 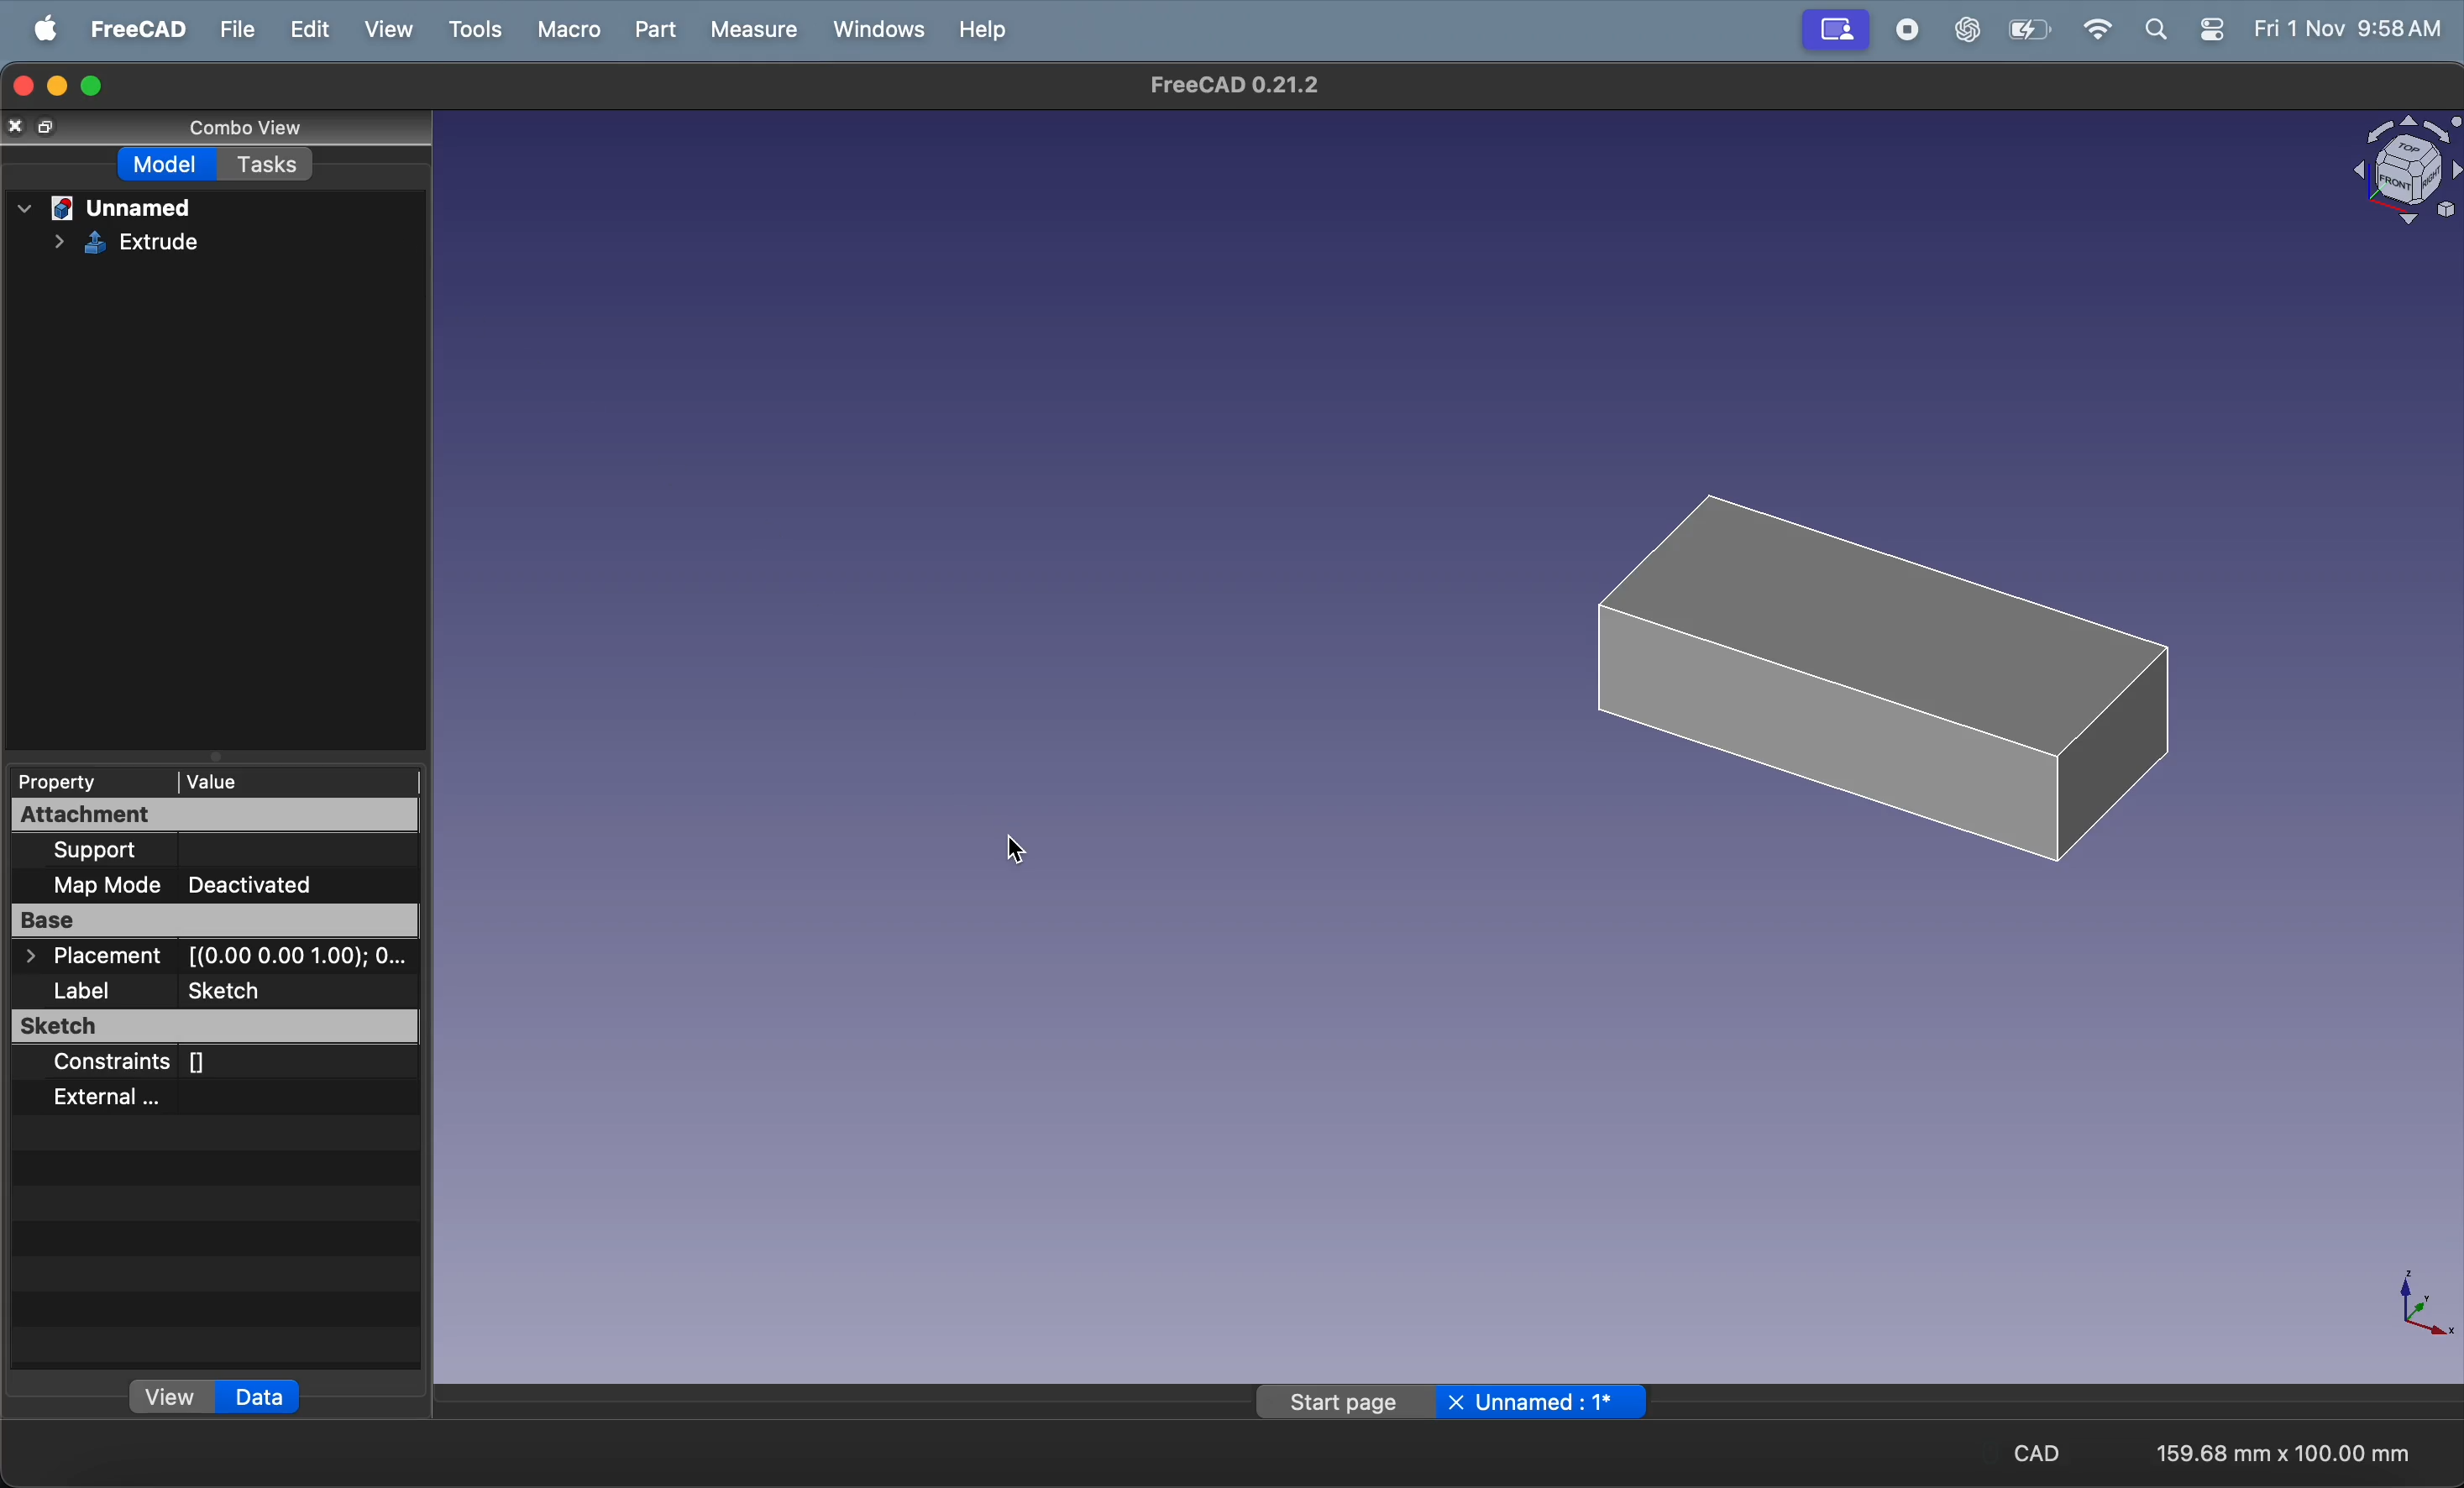 What do you see at coordinates (2291, 1453) in the screenshot?
I see `aspect ratio` at bounding box center [2291, 1453].